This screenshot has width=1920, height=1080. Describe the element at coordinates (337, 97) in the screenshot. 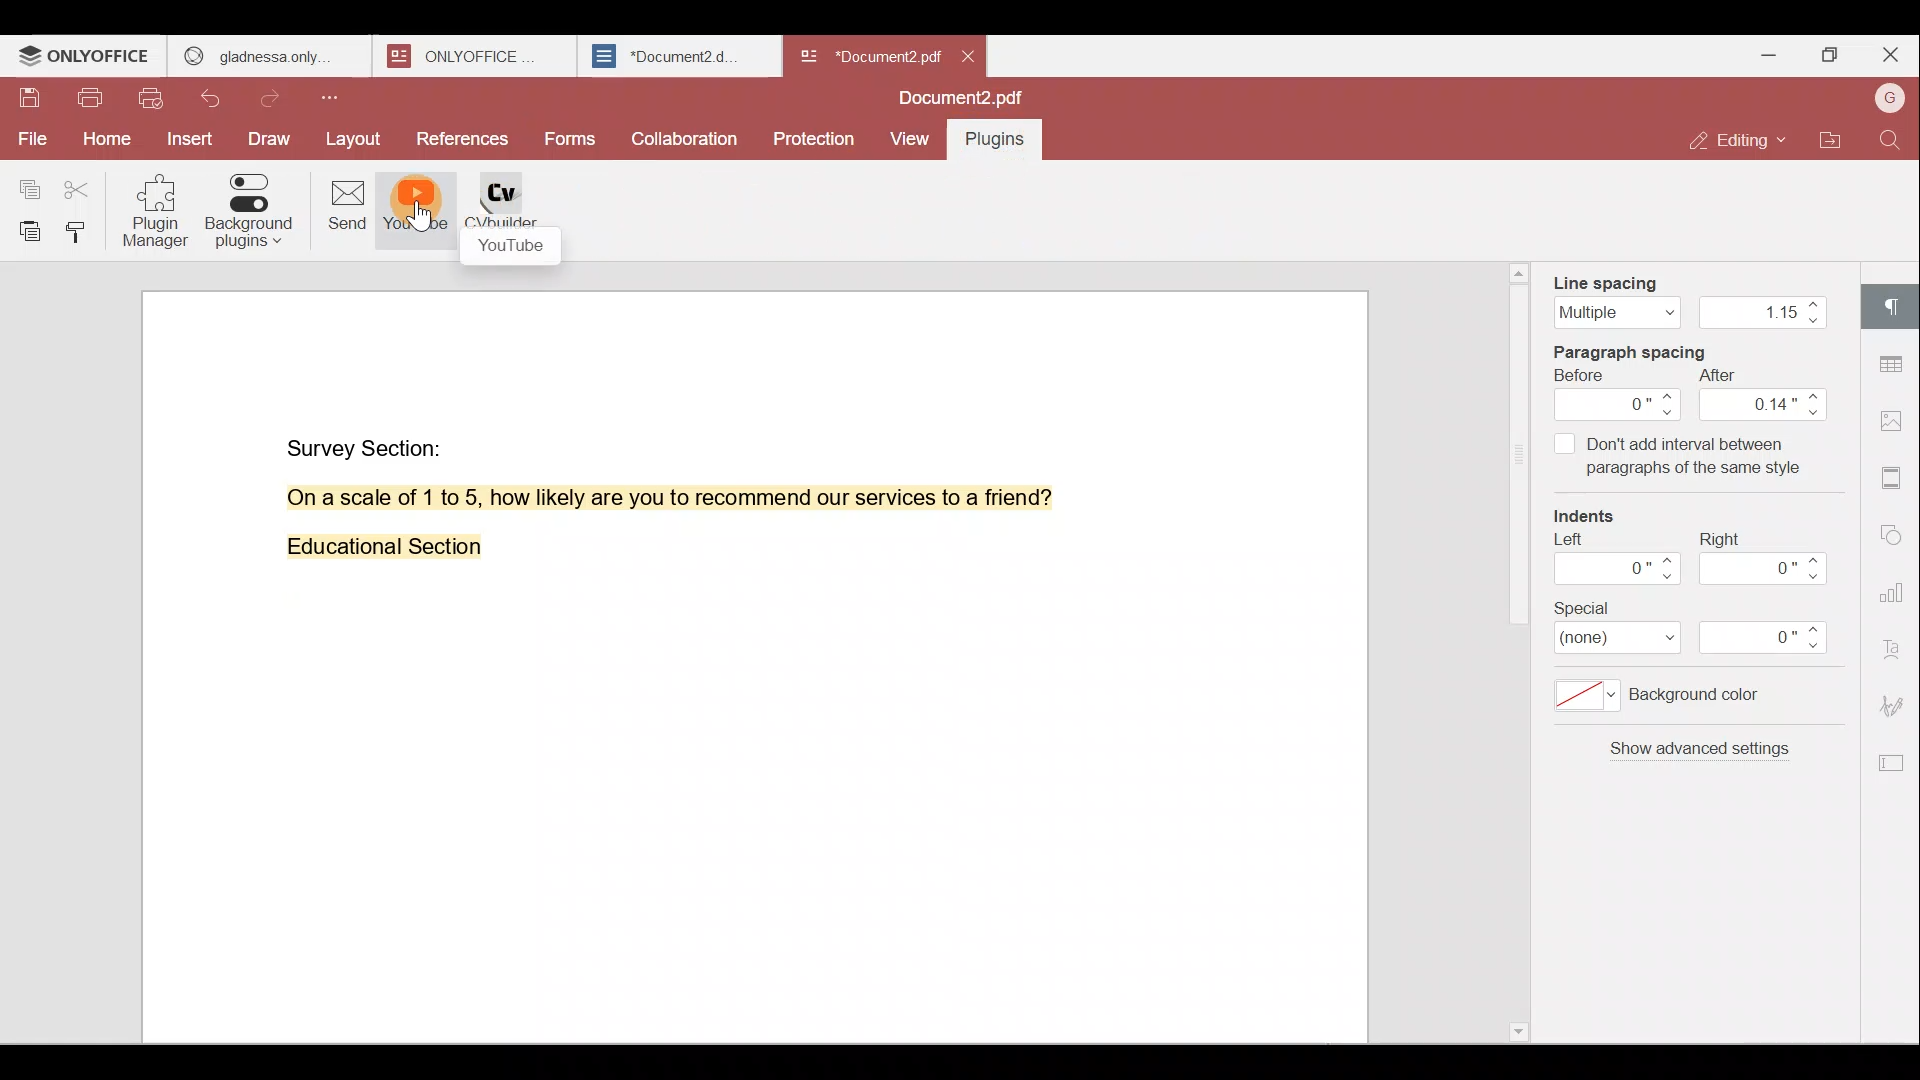

I see `Customize quick access toolbar` at that location.